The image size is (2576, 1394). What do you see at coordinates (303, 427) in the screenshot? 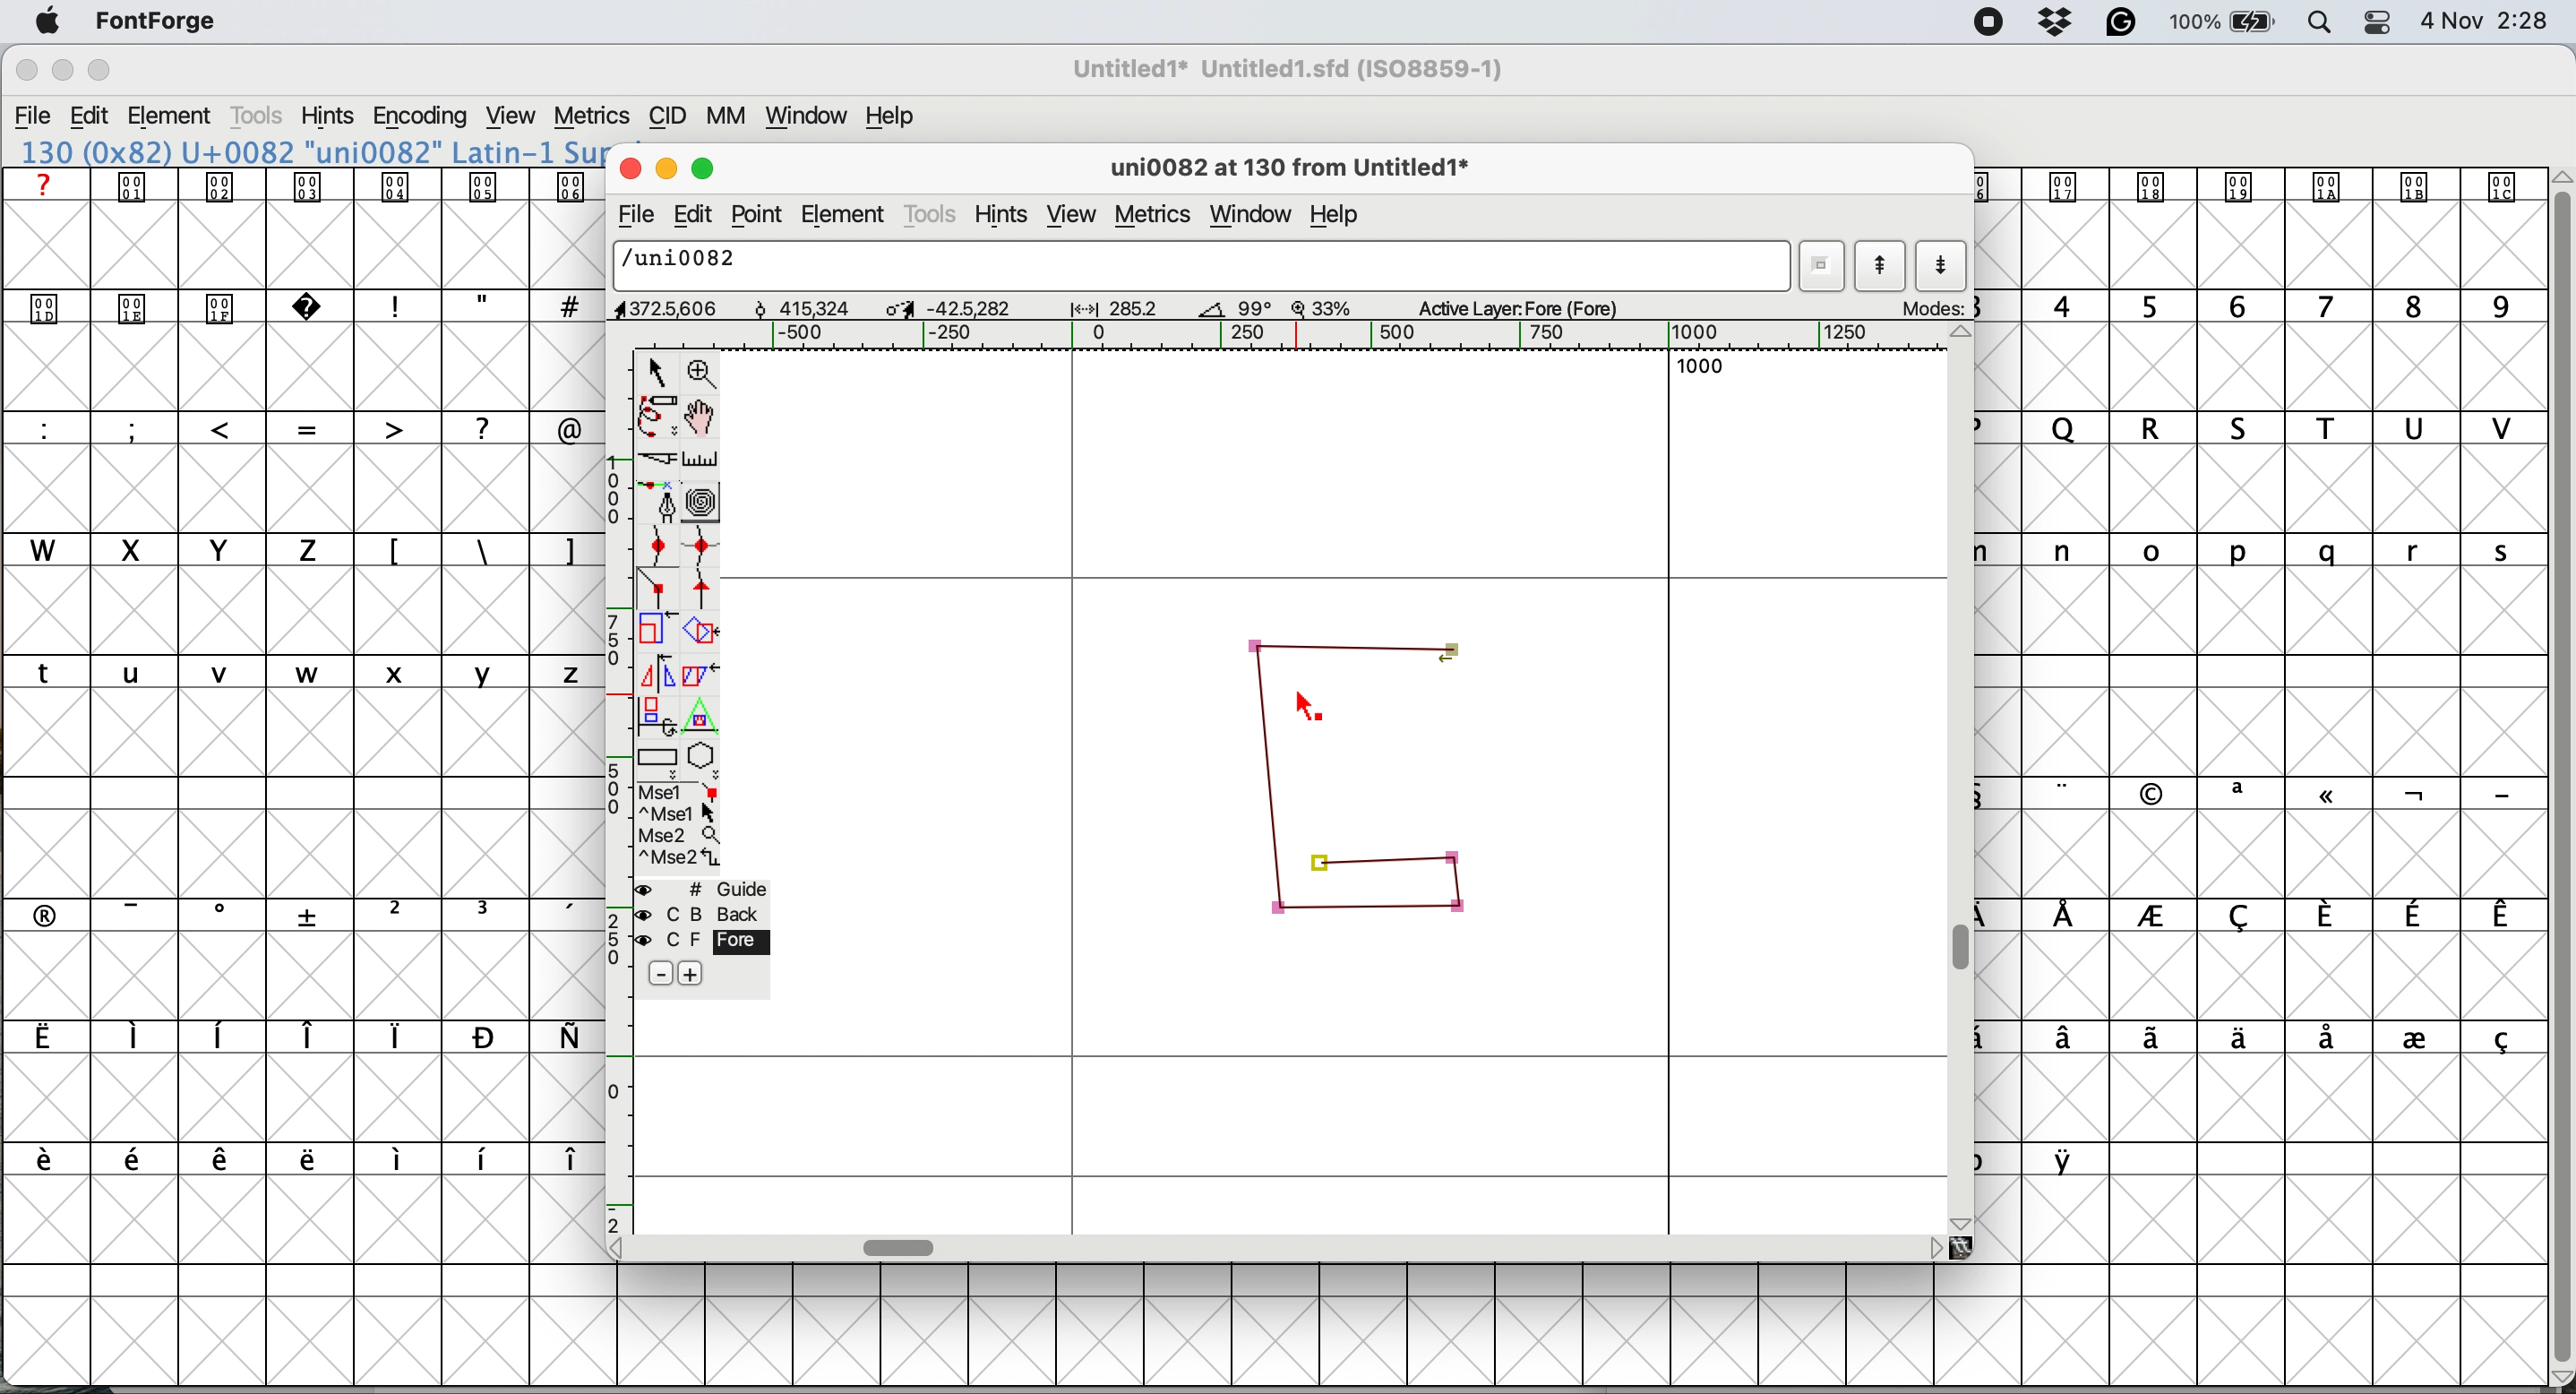
I see `special characters` at bounding box center [303, 427].